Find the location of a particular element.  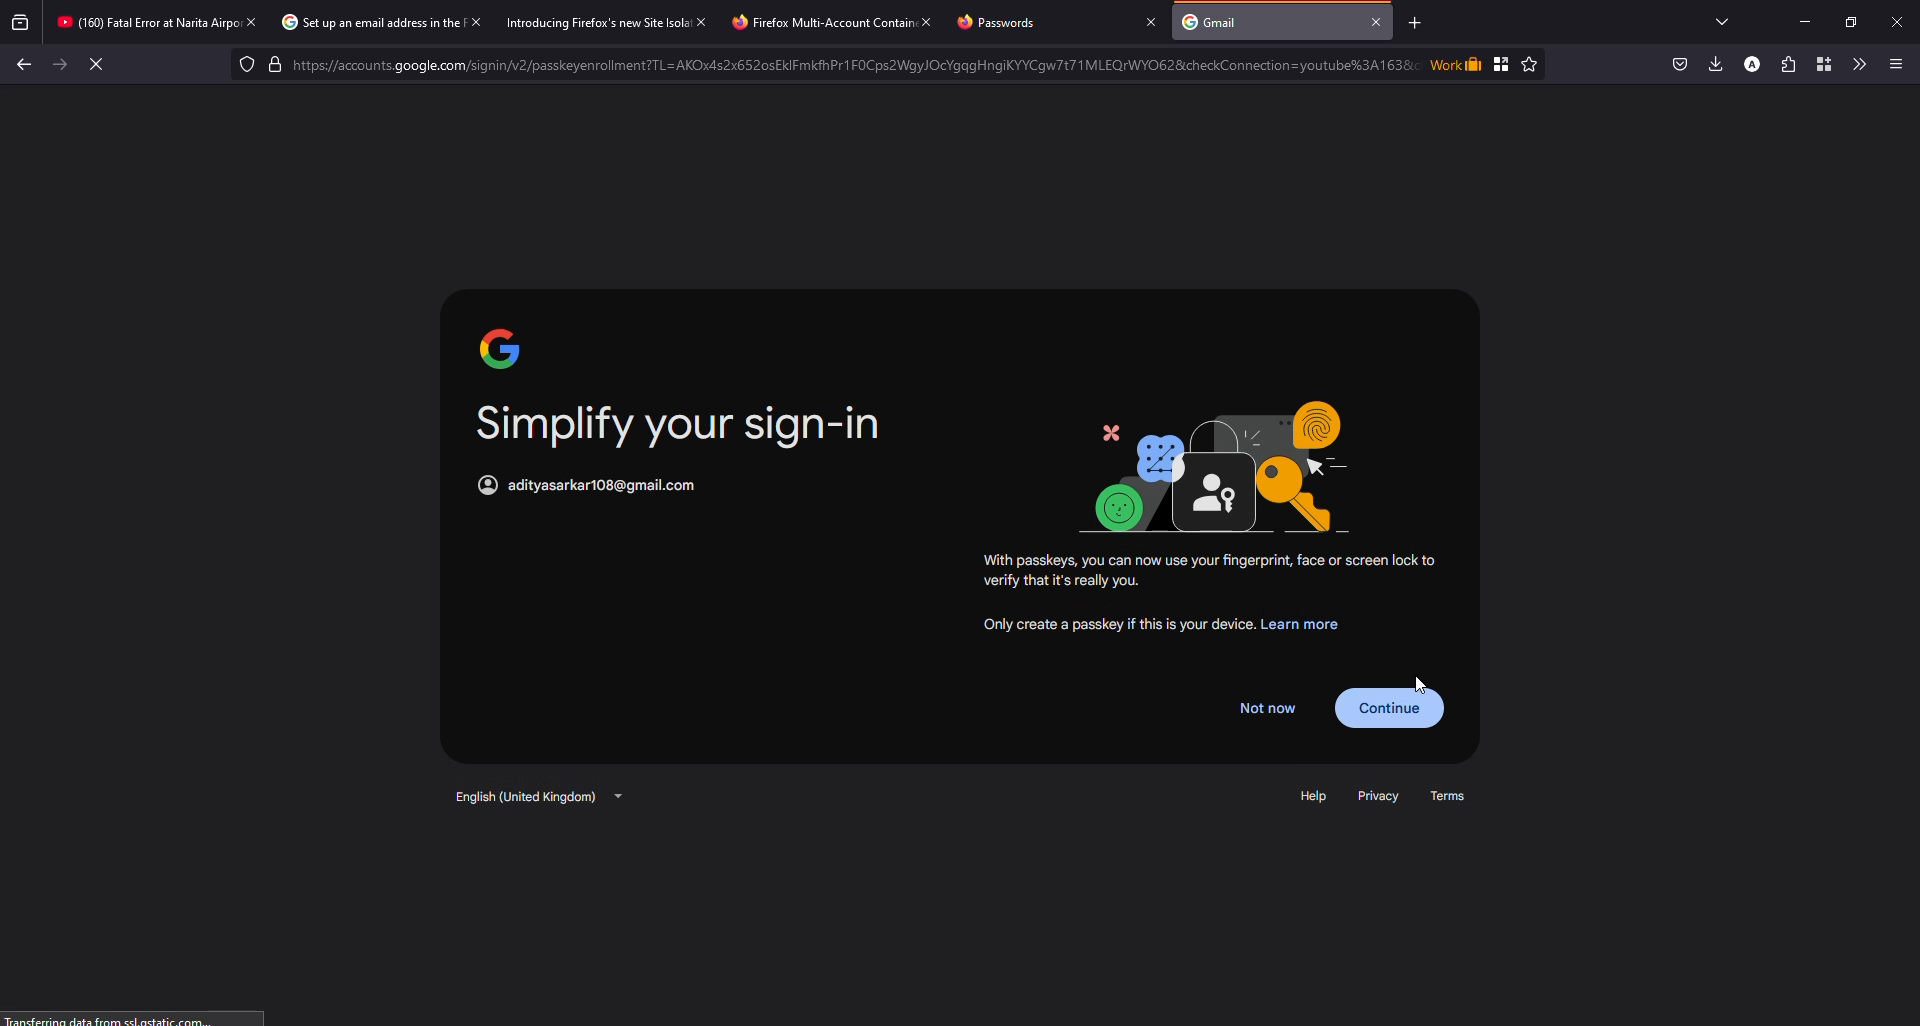

minimize is located at coordinates (1796, 21).